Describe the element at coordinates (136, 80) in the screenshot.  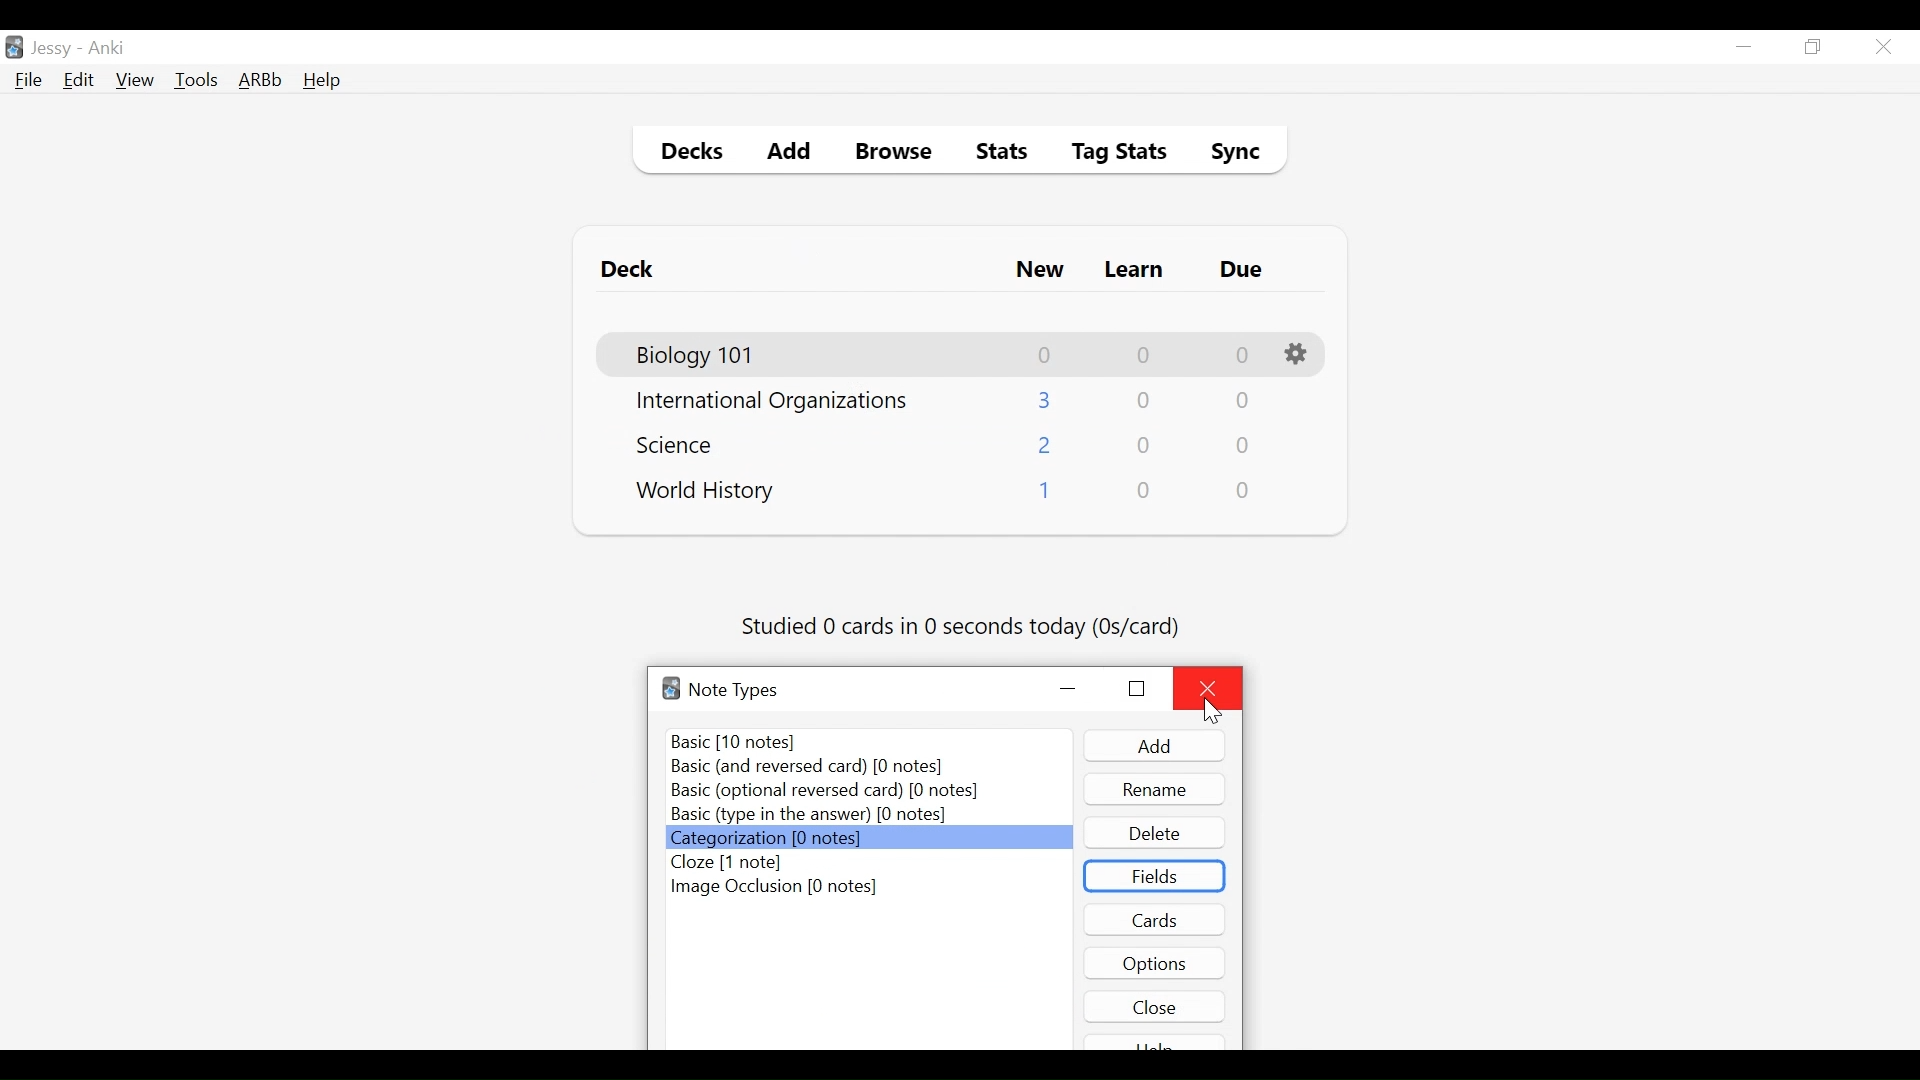
I see `View` at that location.